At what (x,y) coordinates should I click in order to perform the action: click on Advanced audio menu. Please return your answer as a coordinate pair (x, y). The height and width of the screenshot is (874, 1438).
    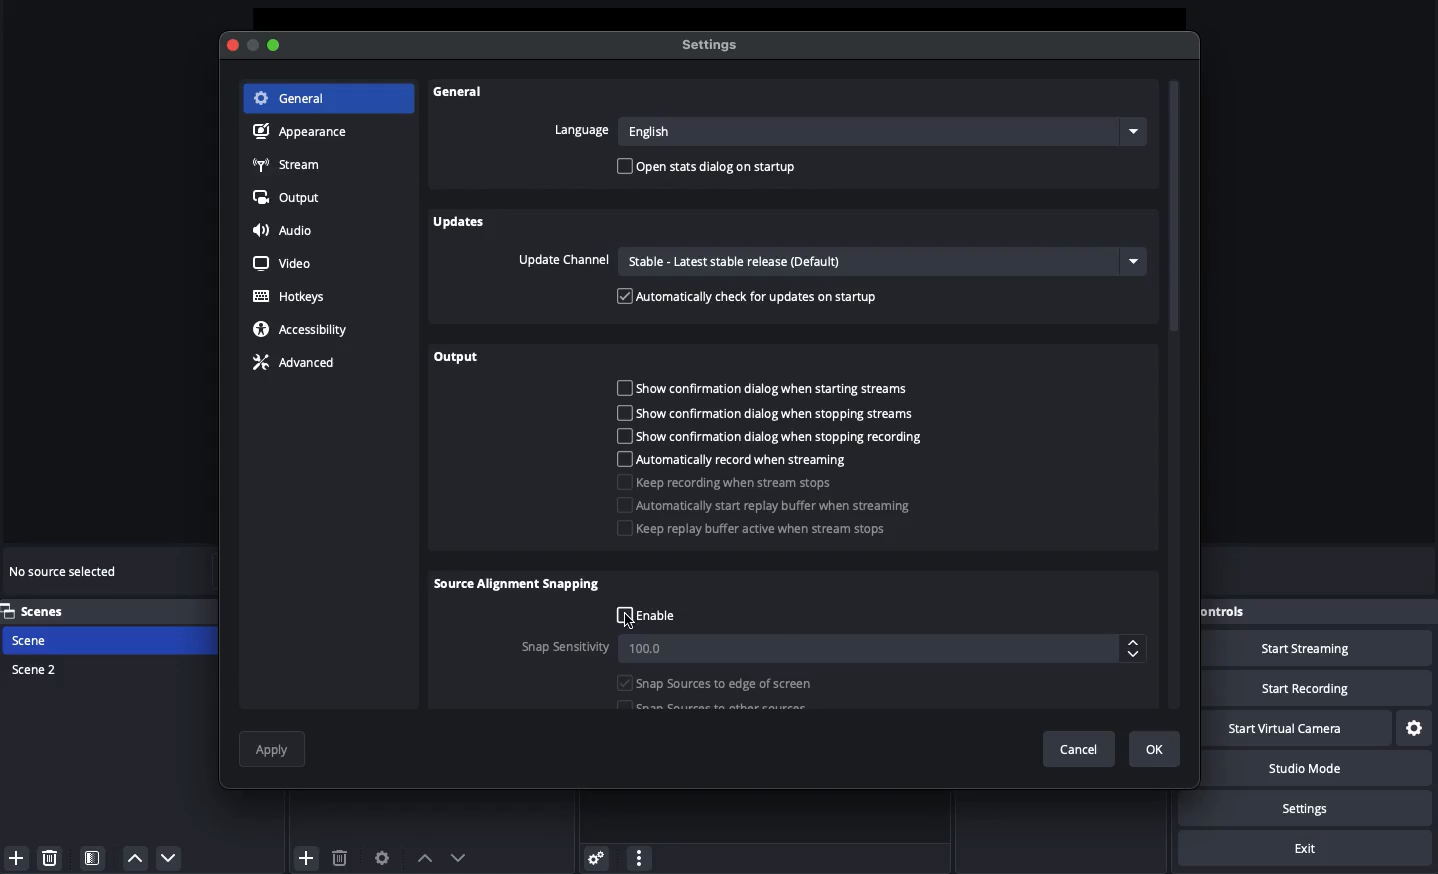
    Looking at the image, I should click on (596, 856).